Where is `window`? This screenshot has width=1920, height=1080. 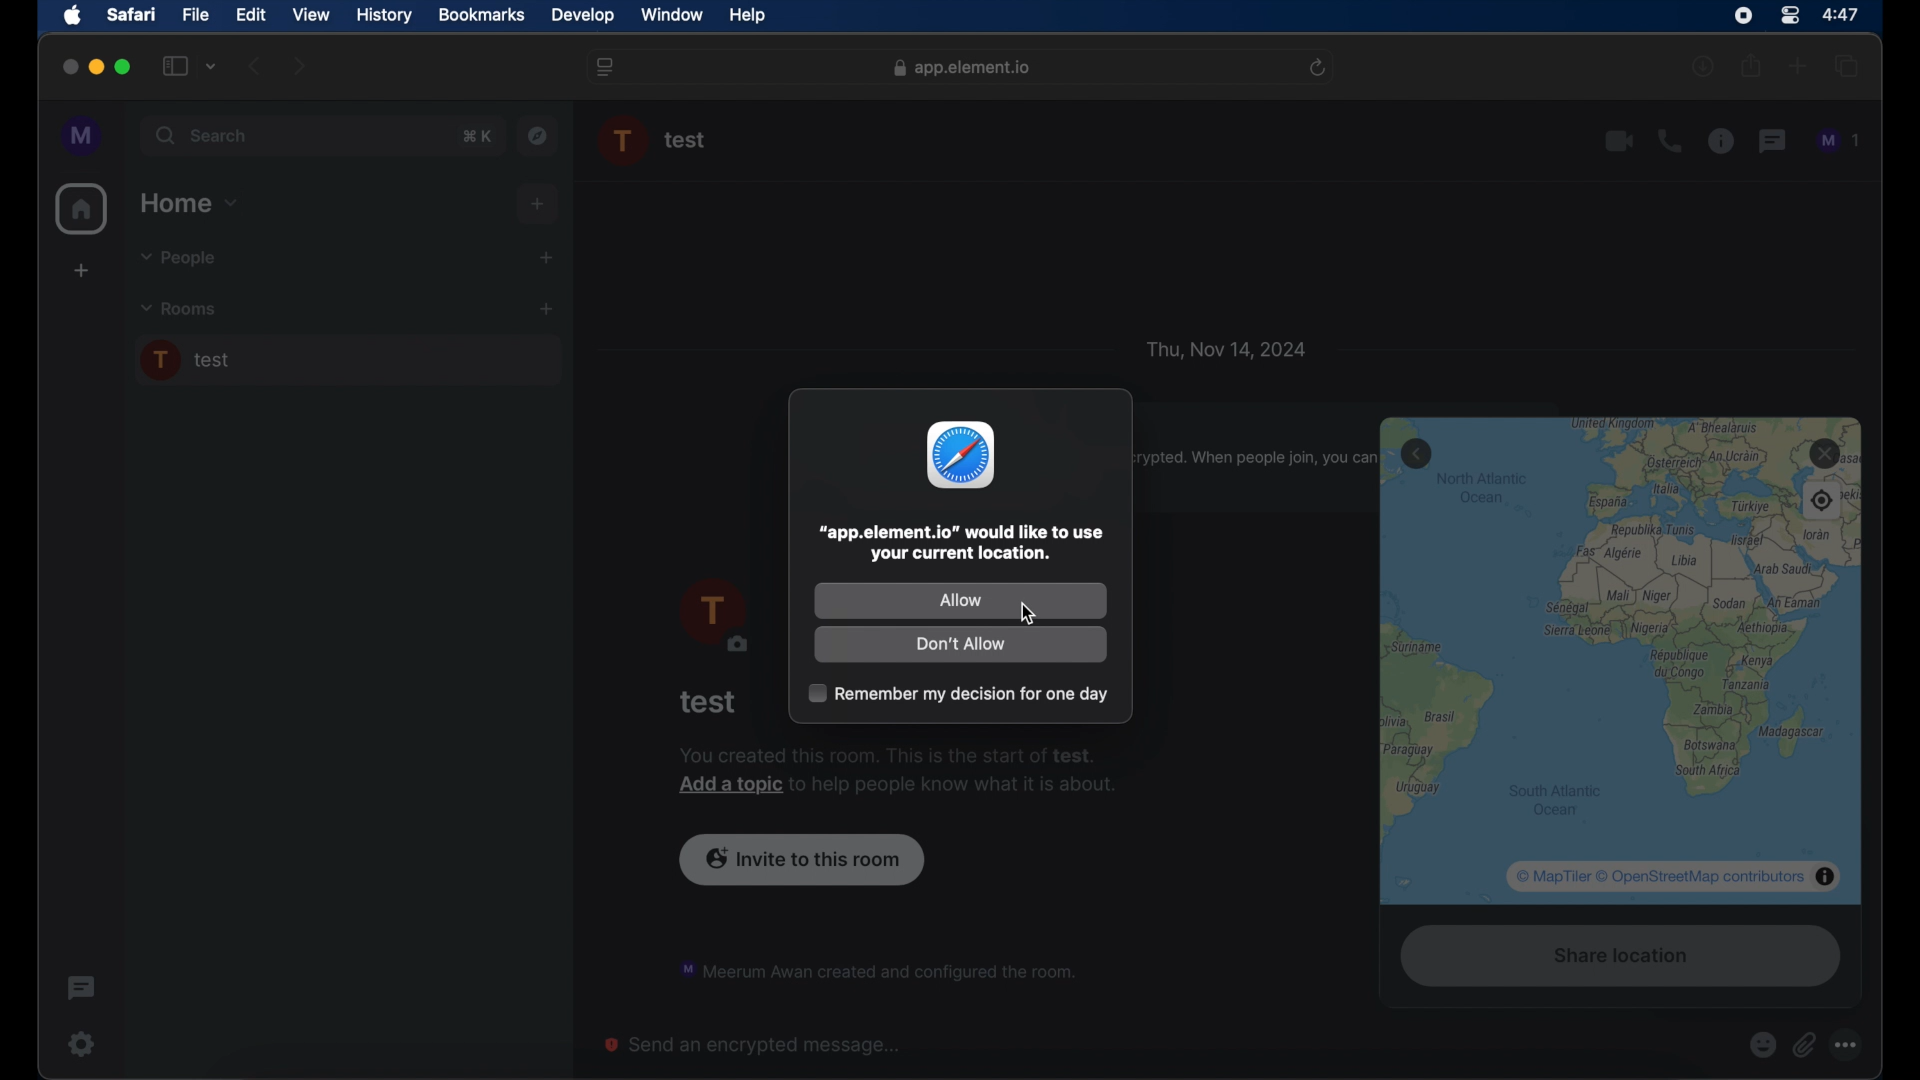 window is located at coordinates (674, 16).